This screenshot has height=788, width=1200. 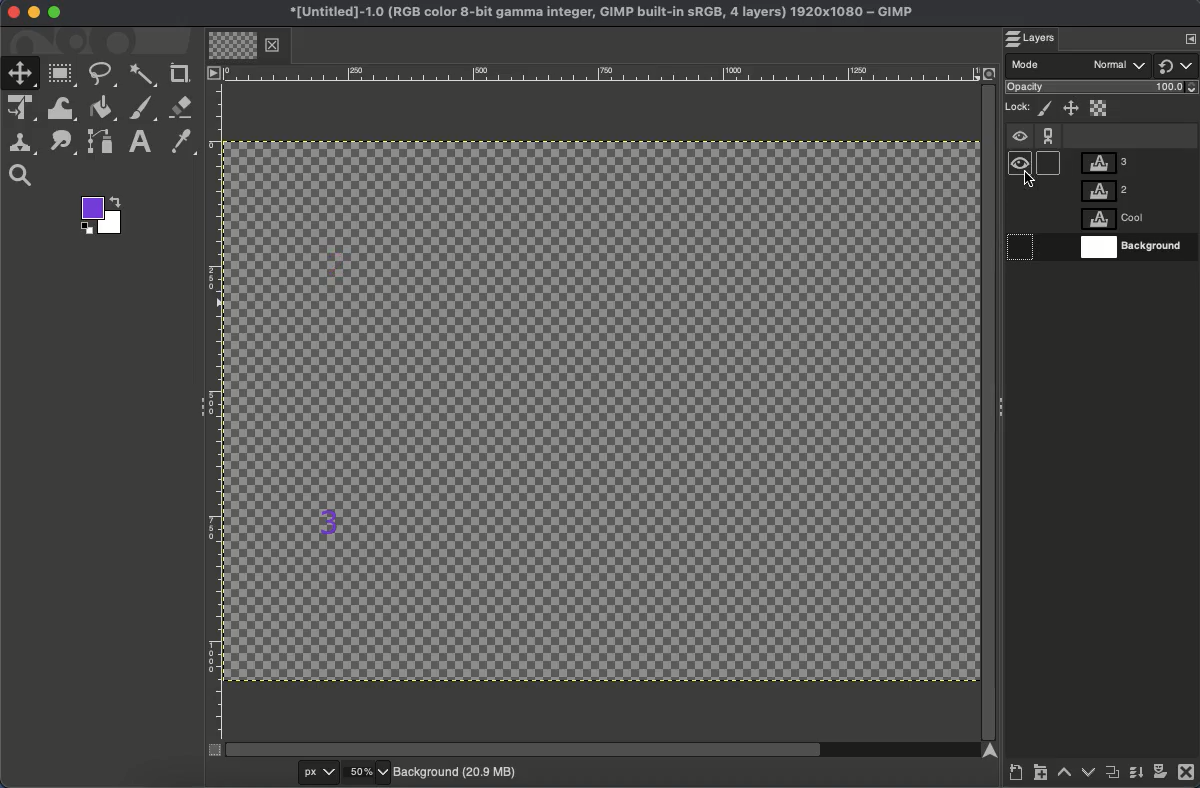 I want to click on Add a mask, so click(x=1160, y=775).